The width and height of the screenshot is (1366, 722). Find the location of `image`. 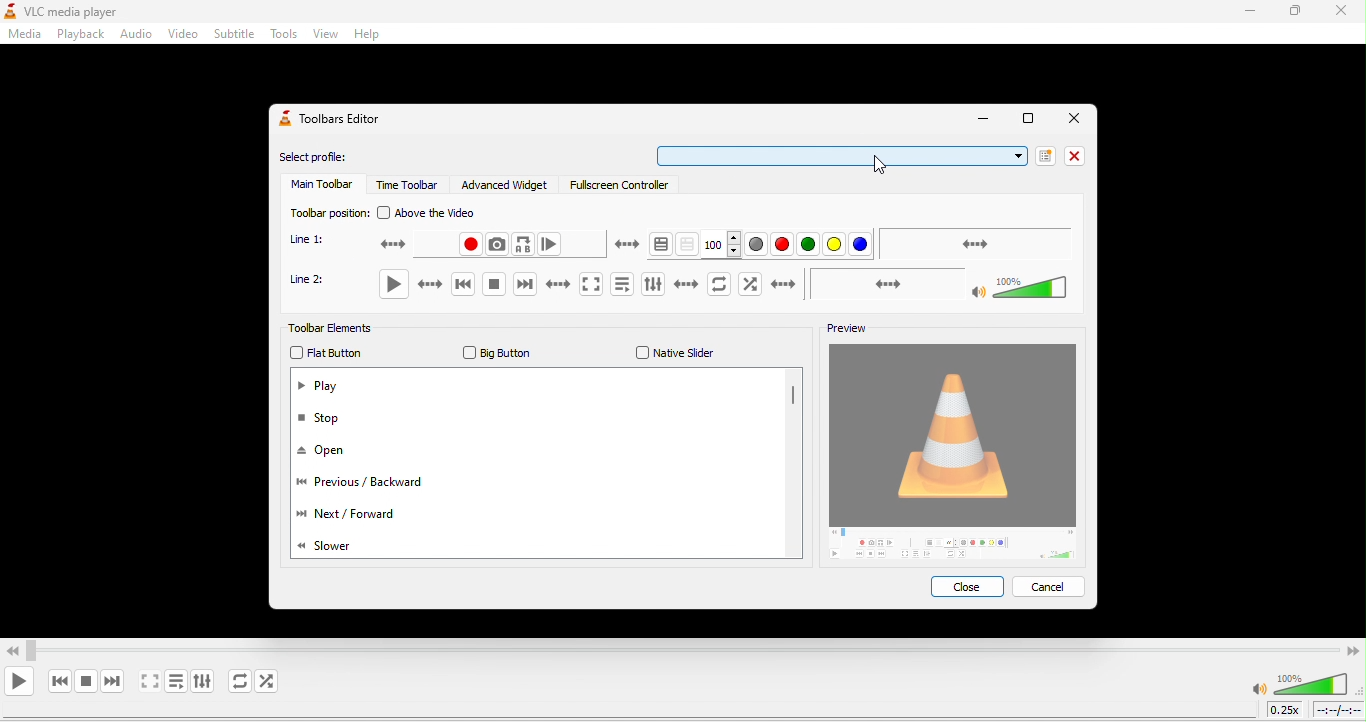

image is located at coordinates (954, 452).